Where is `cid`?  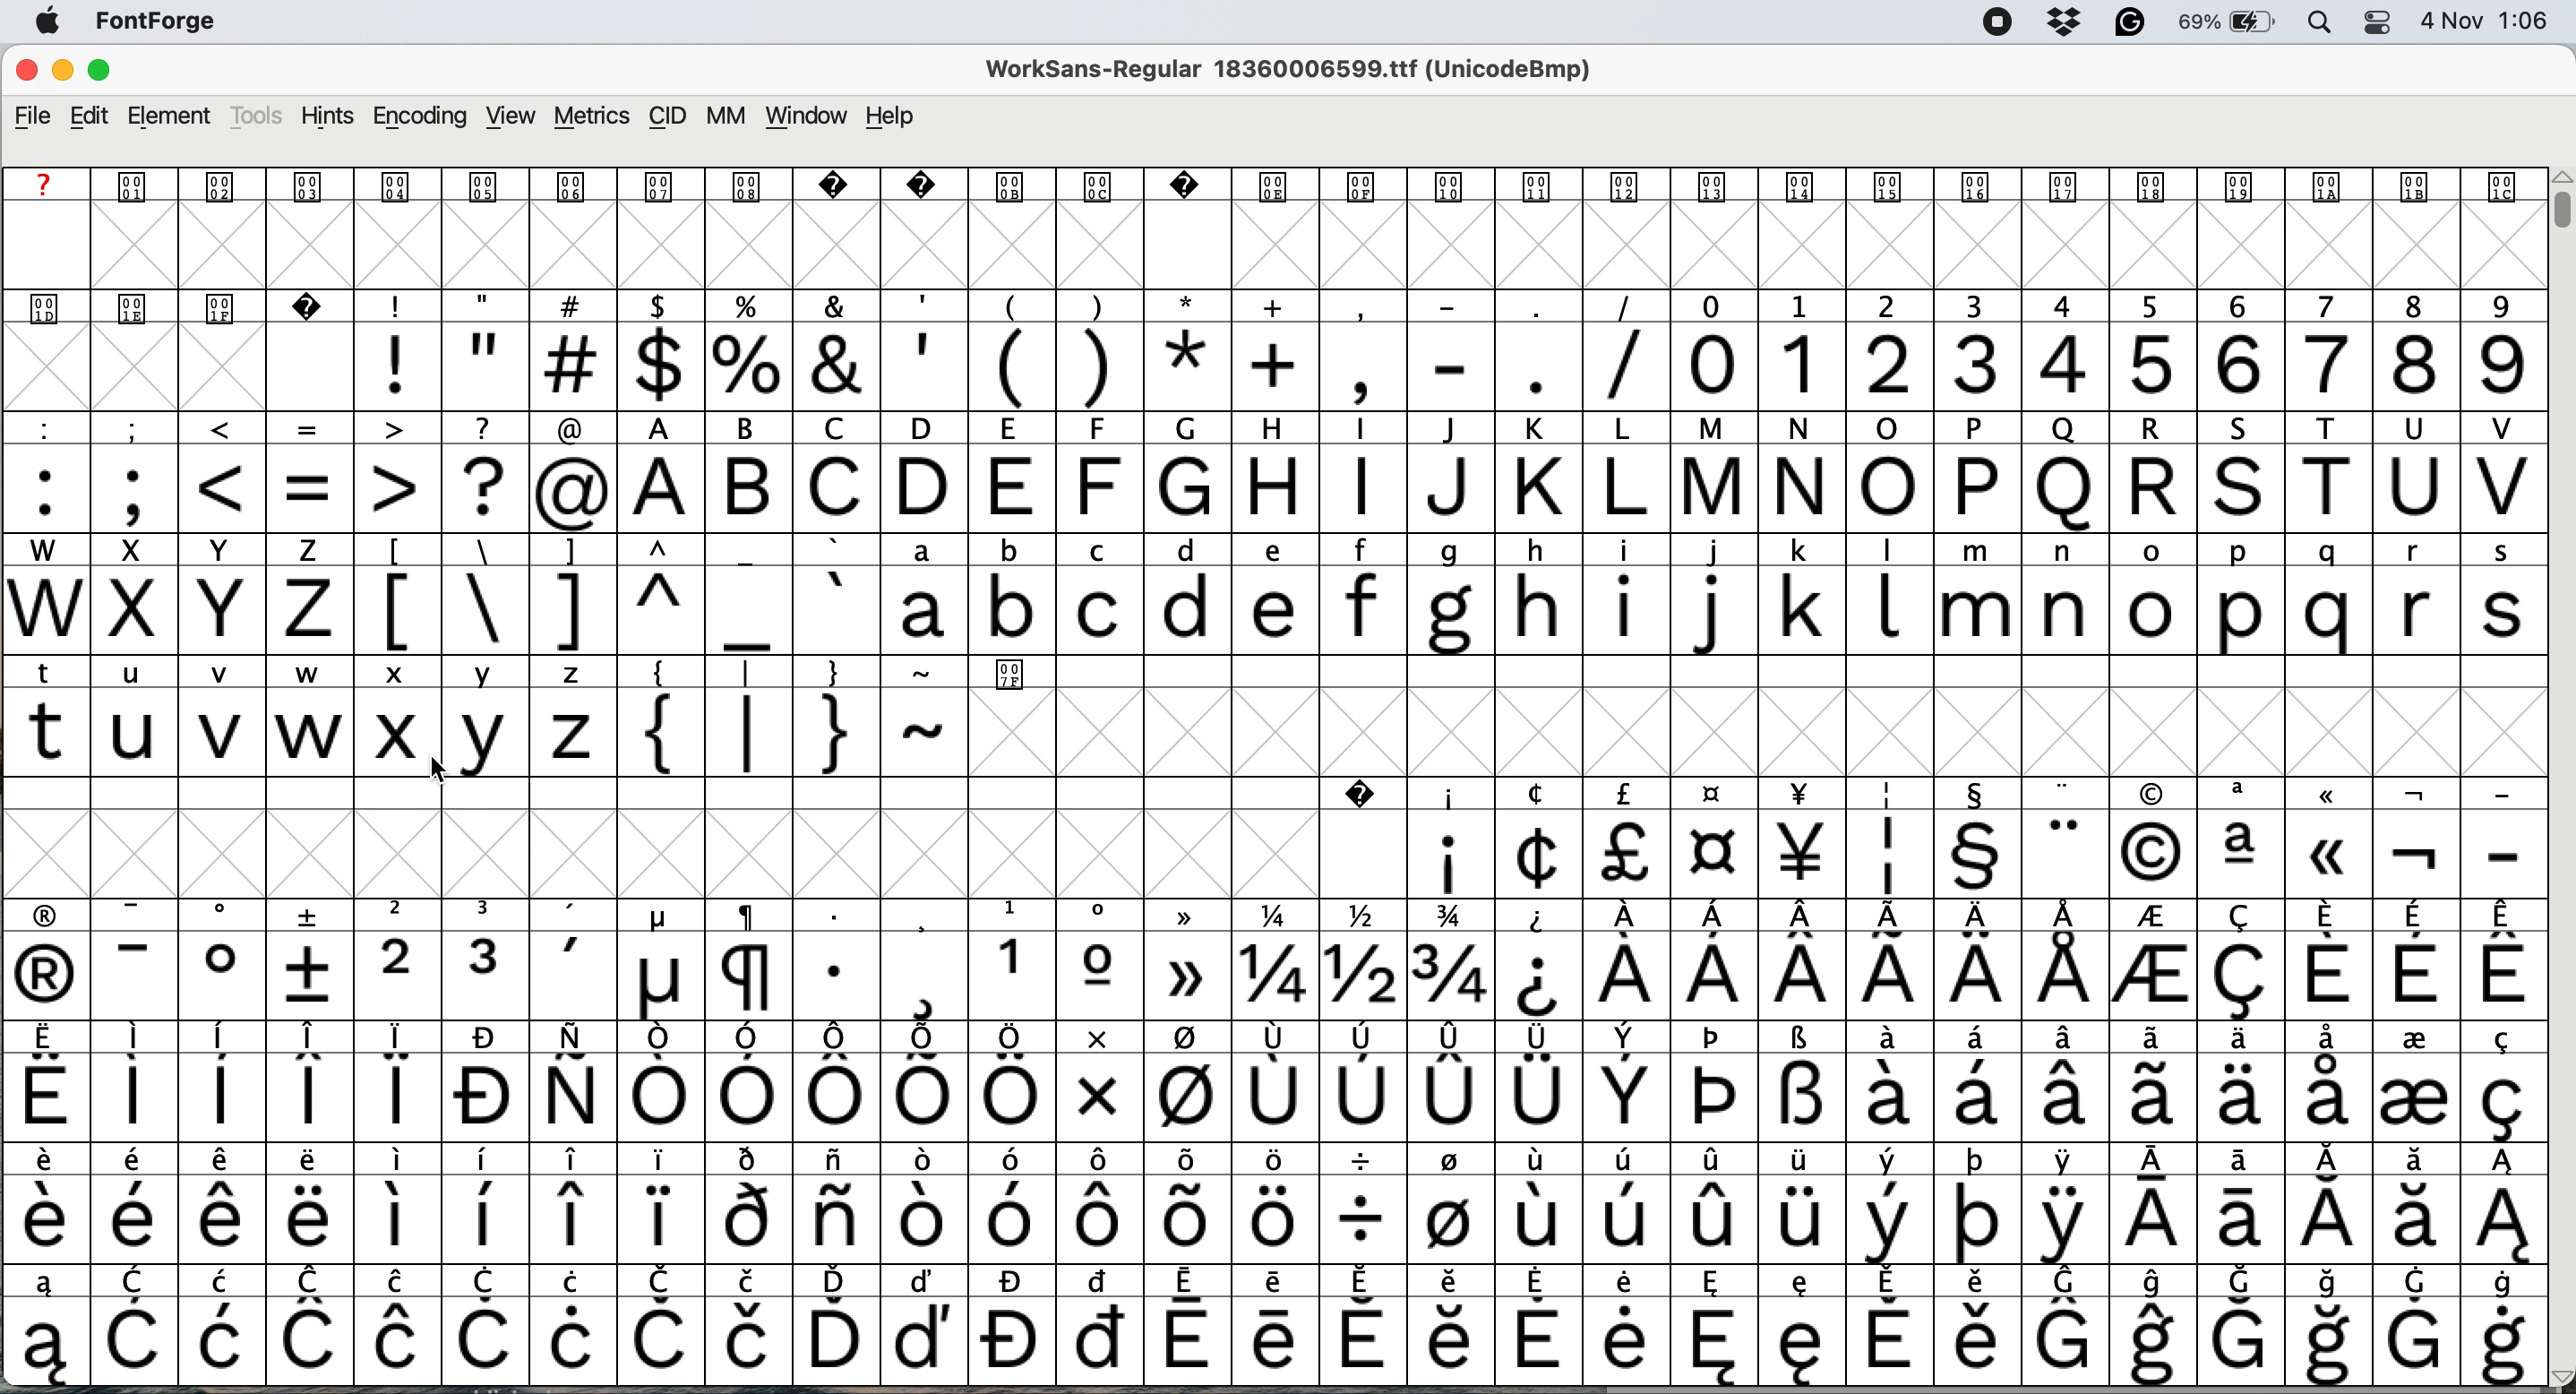
cid is located at coordinates (667, 116).